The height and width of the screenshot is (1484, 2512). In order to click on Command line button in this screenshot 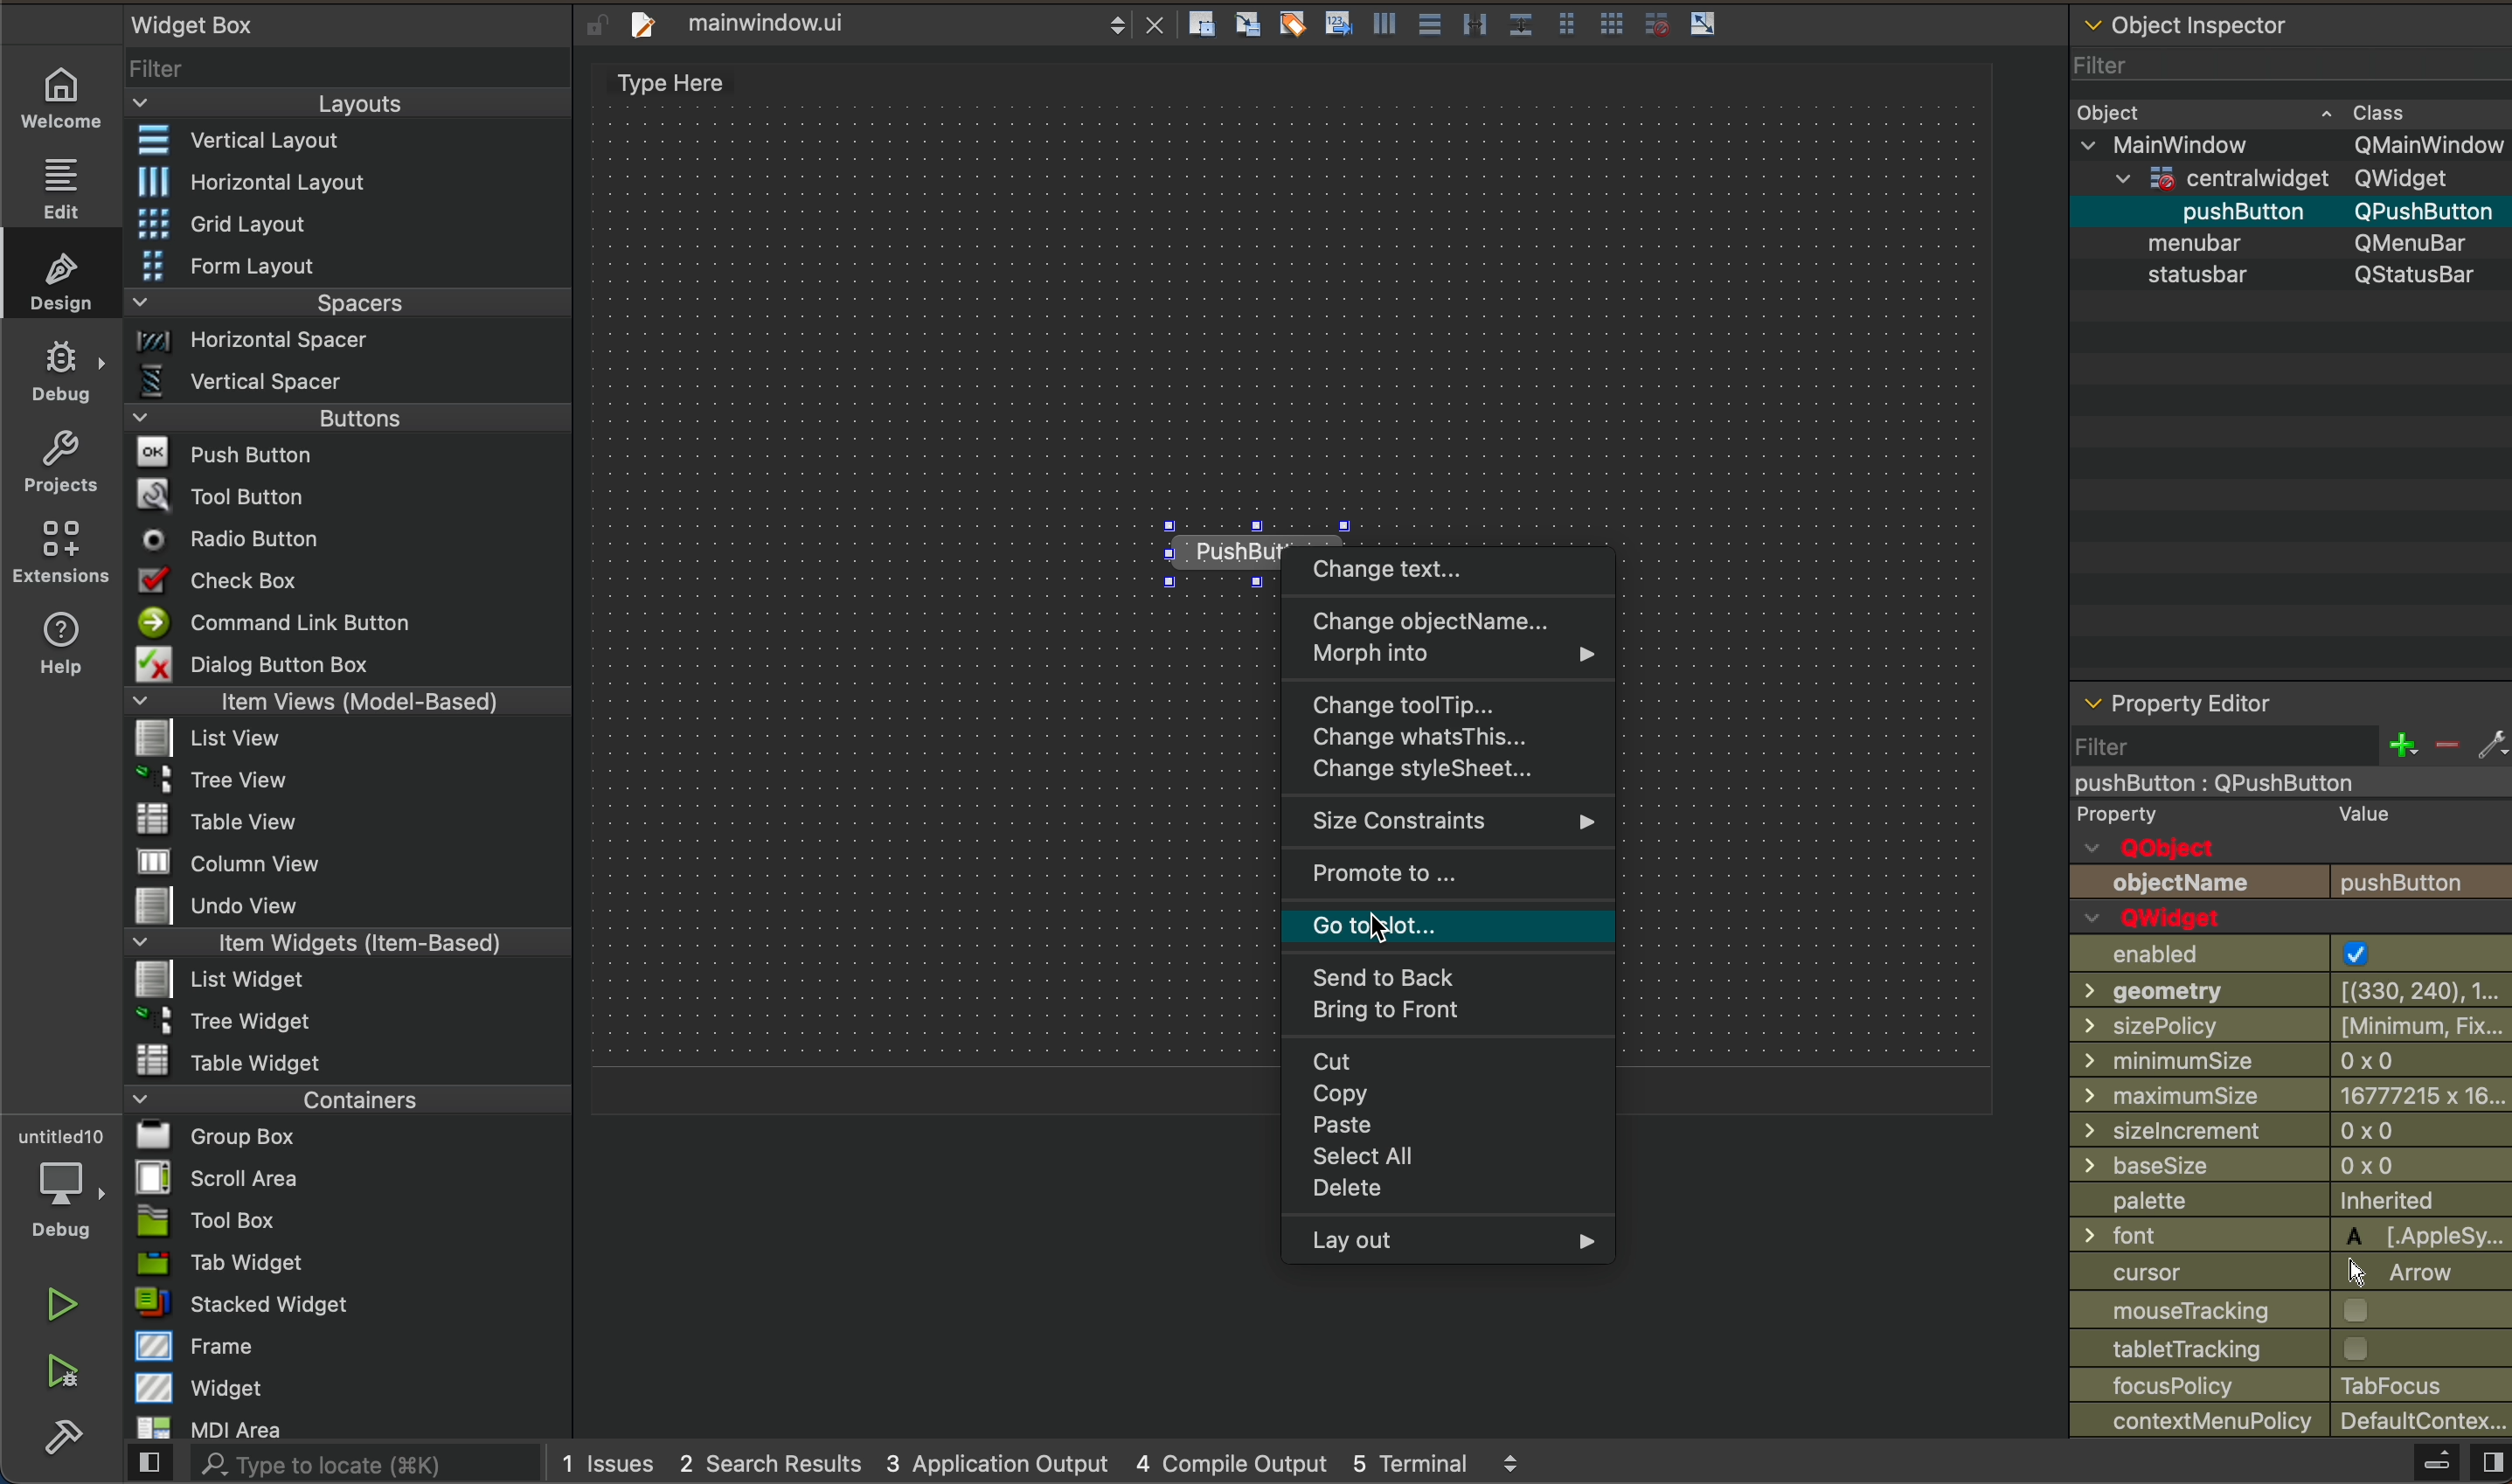, I will do `click(348, 622)`.